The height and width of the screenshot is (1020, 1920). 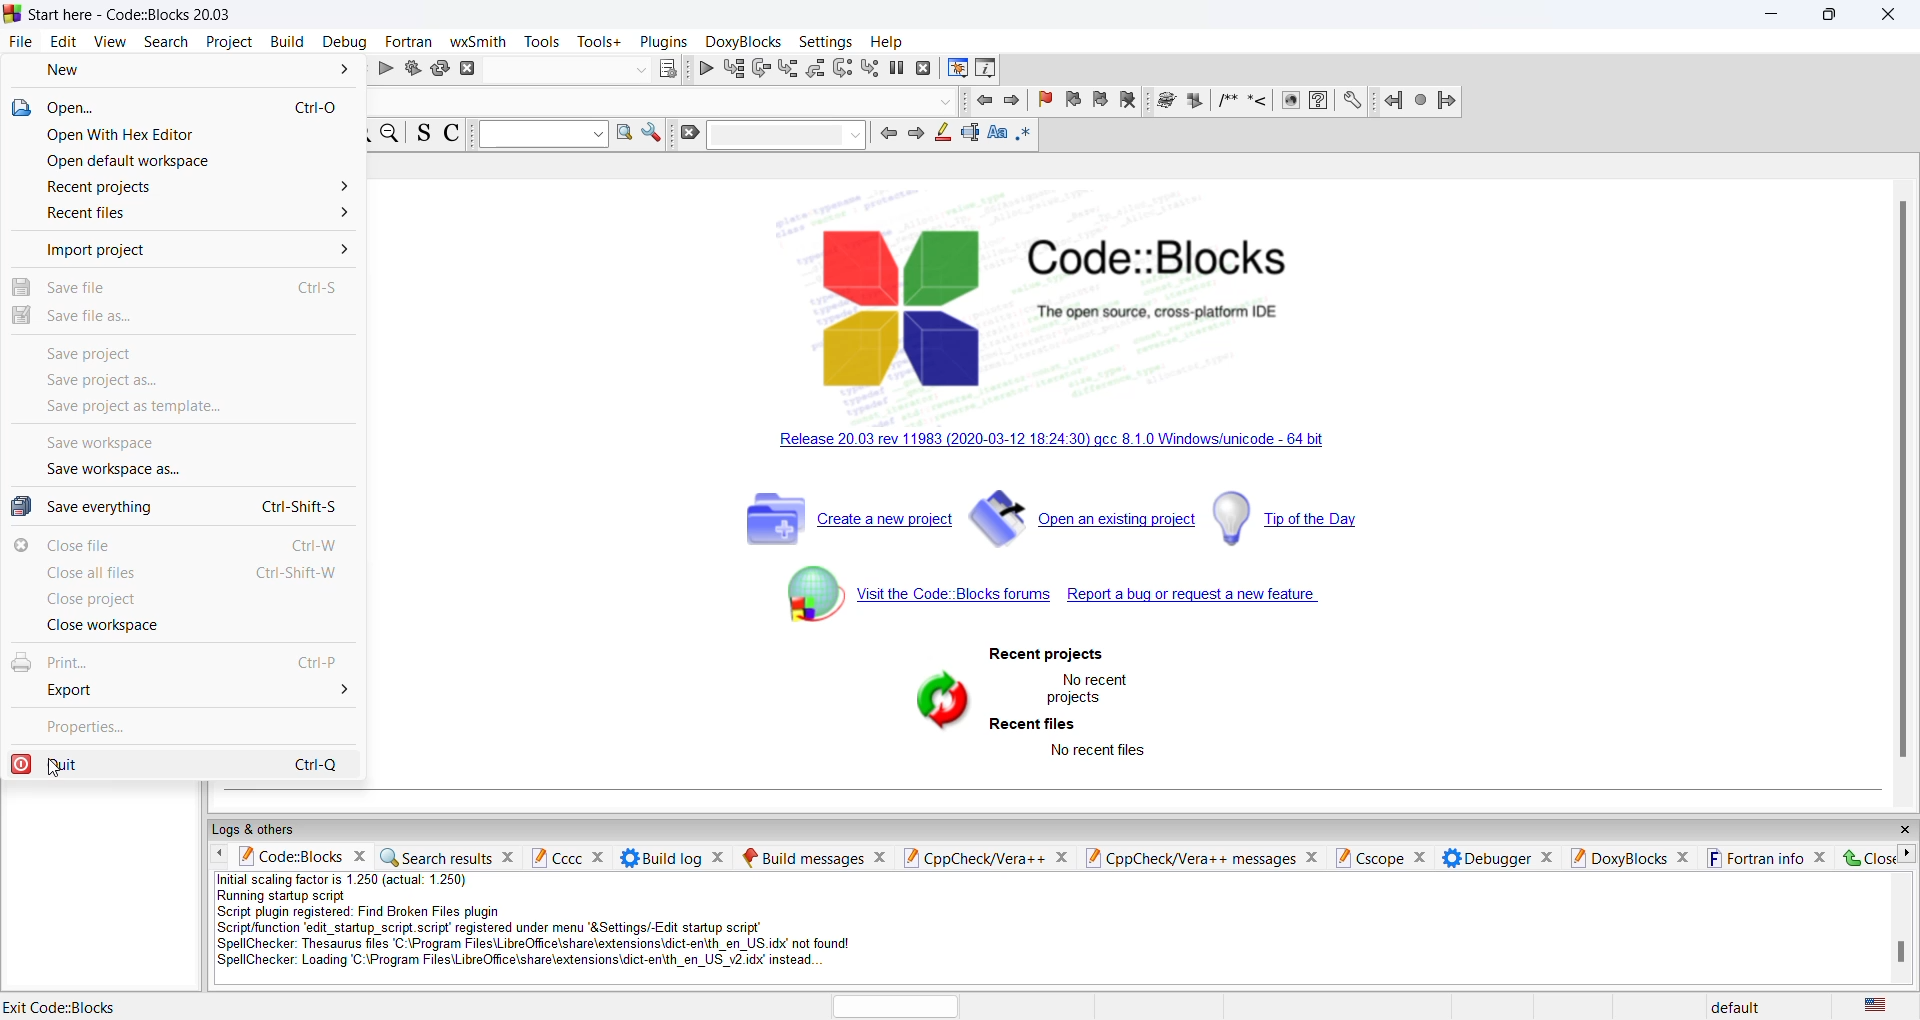 I want to click on step into instruction, so click(x=872, y=68).